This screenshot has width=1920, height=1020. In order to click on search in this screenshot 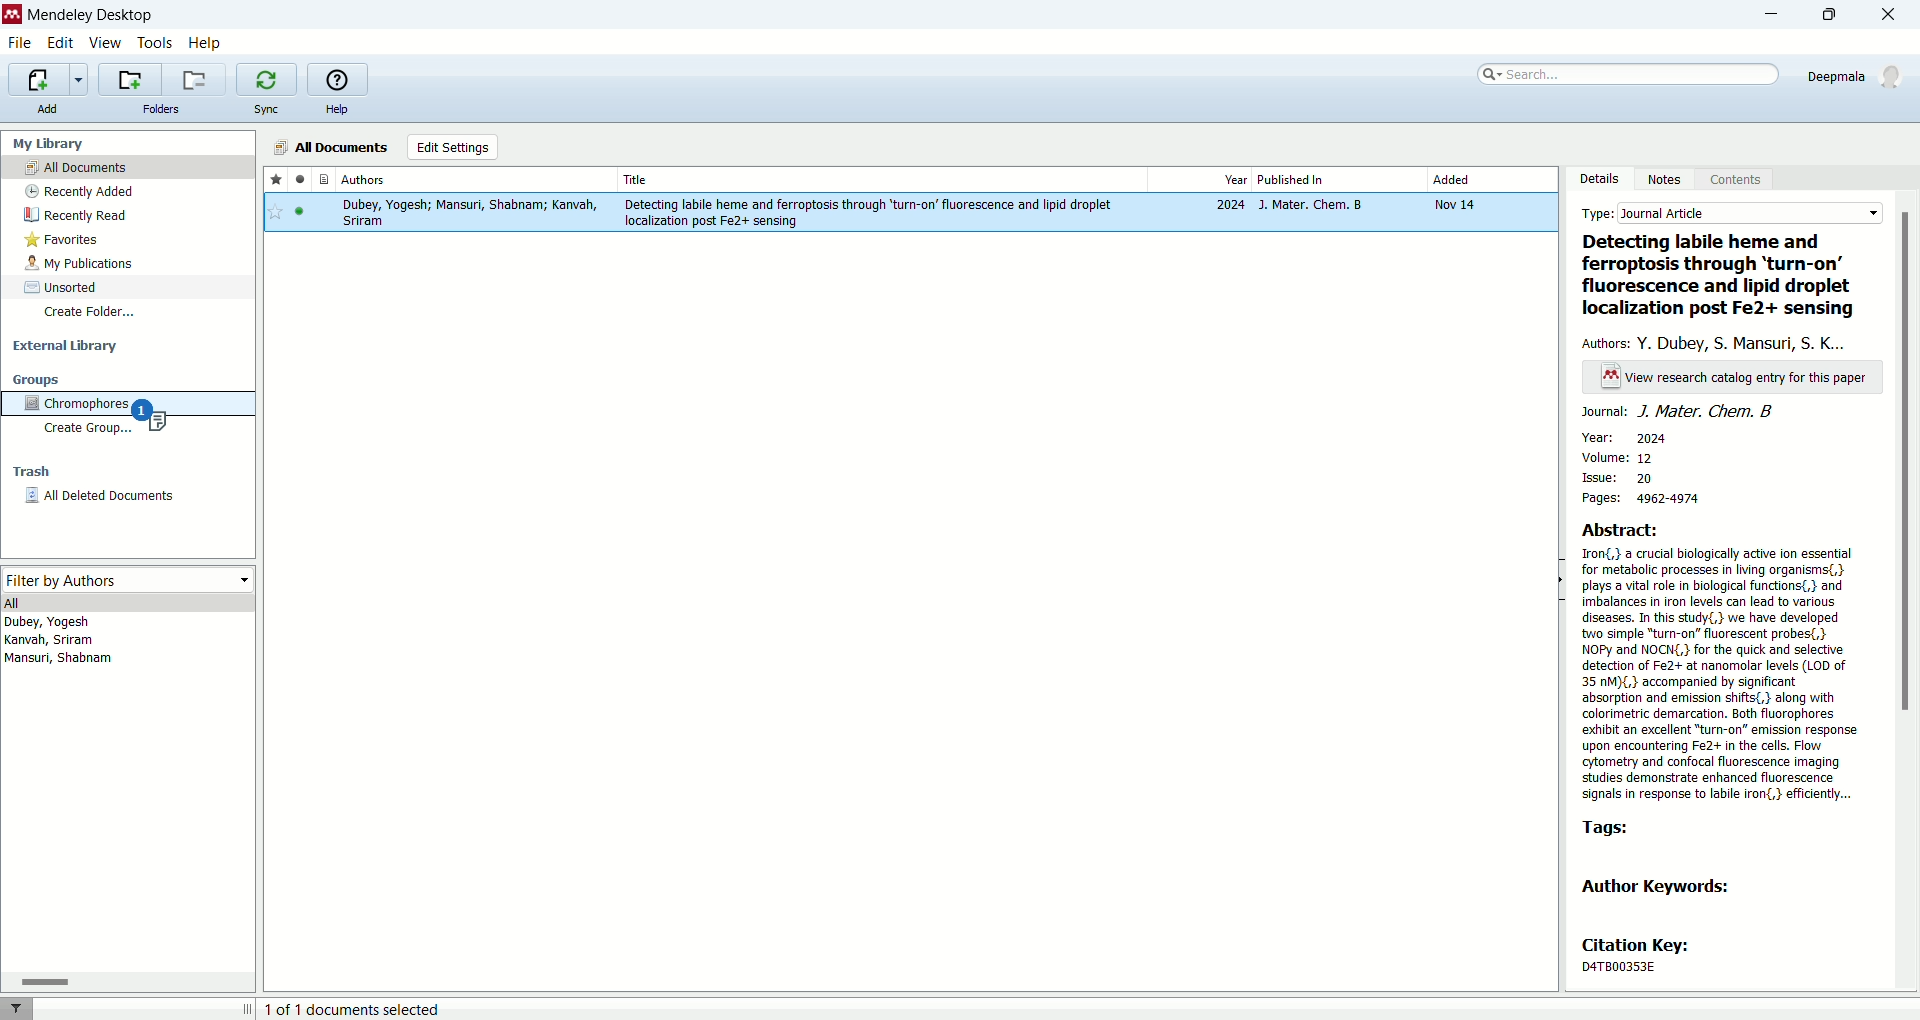, I will do `click(1630, 72)`.